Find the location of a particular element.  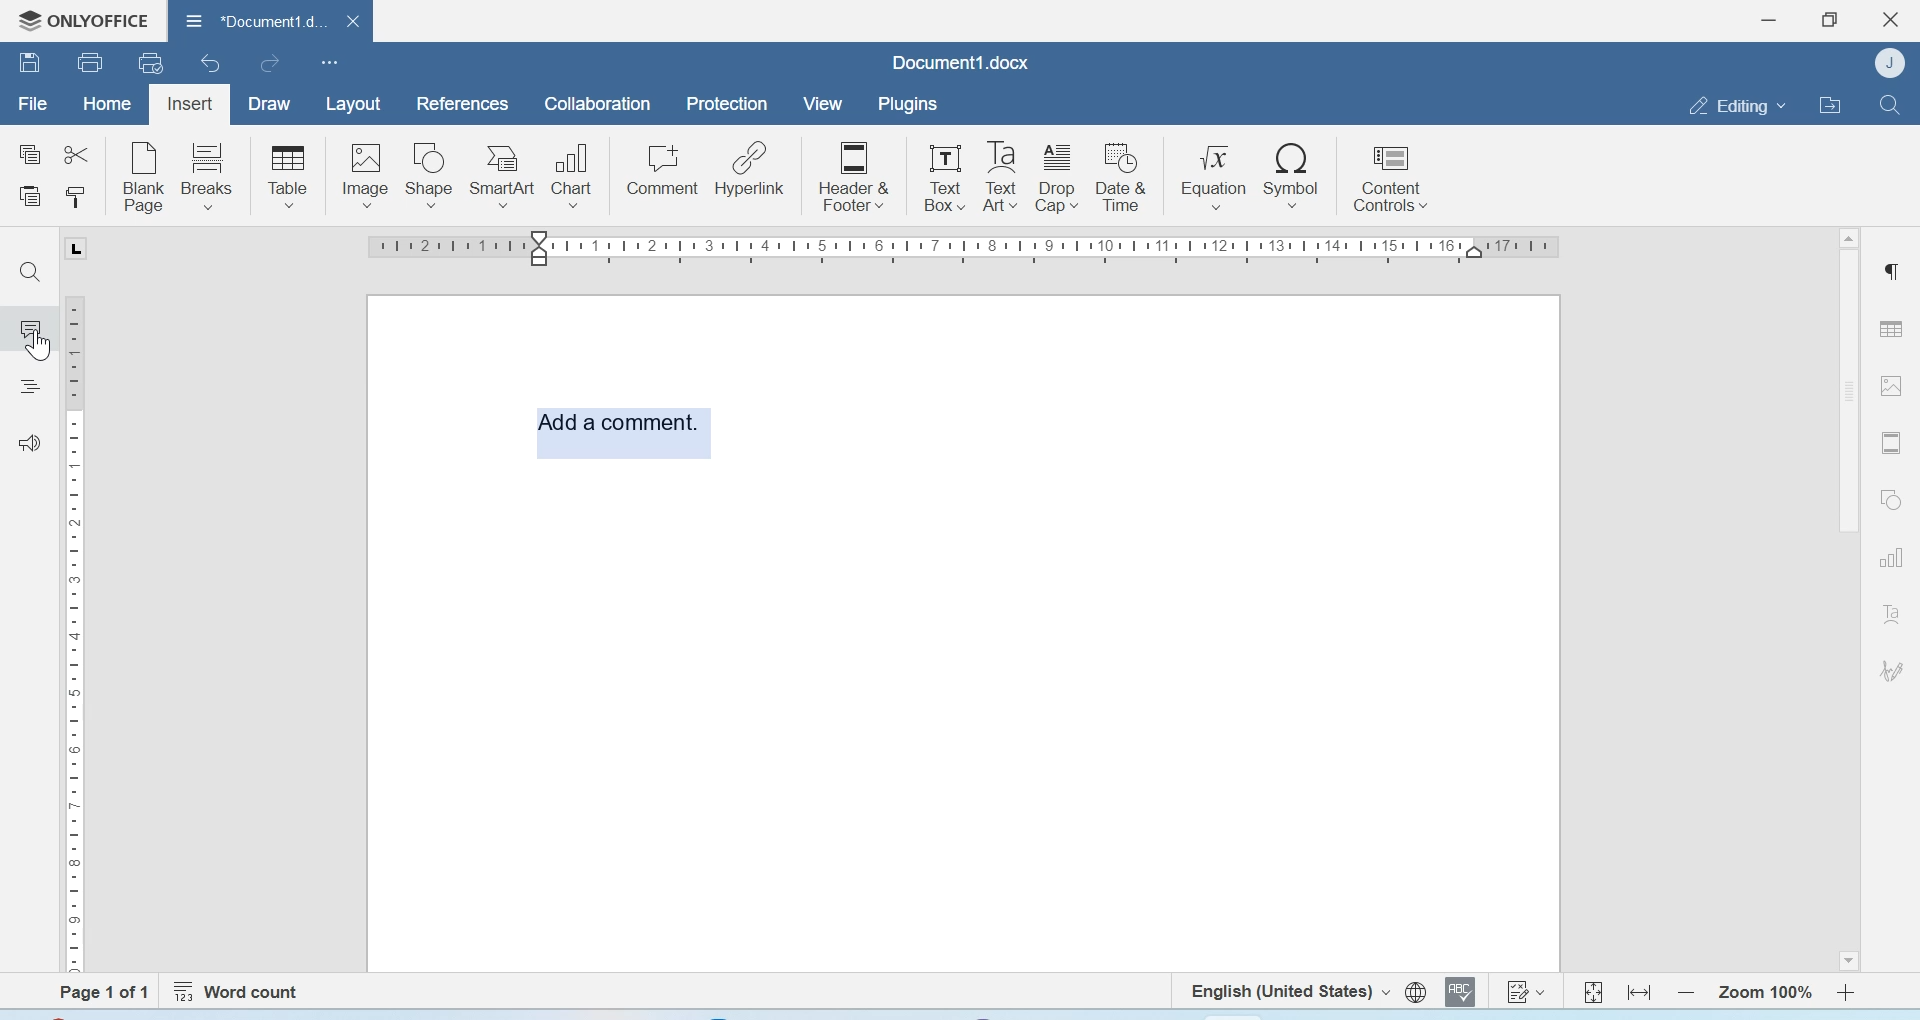

Scale is located at coordinates (970, 249).